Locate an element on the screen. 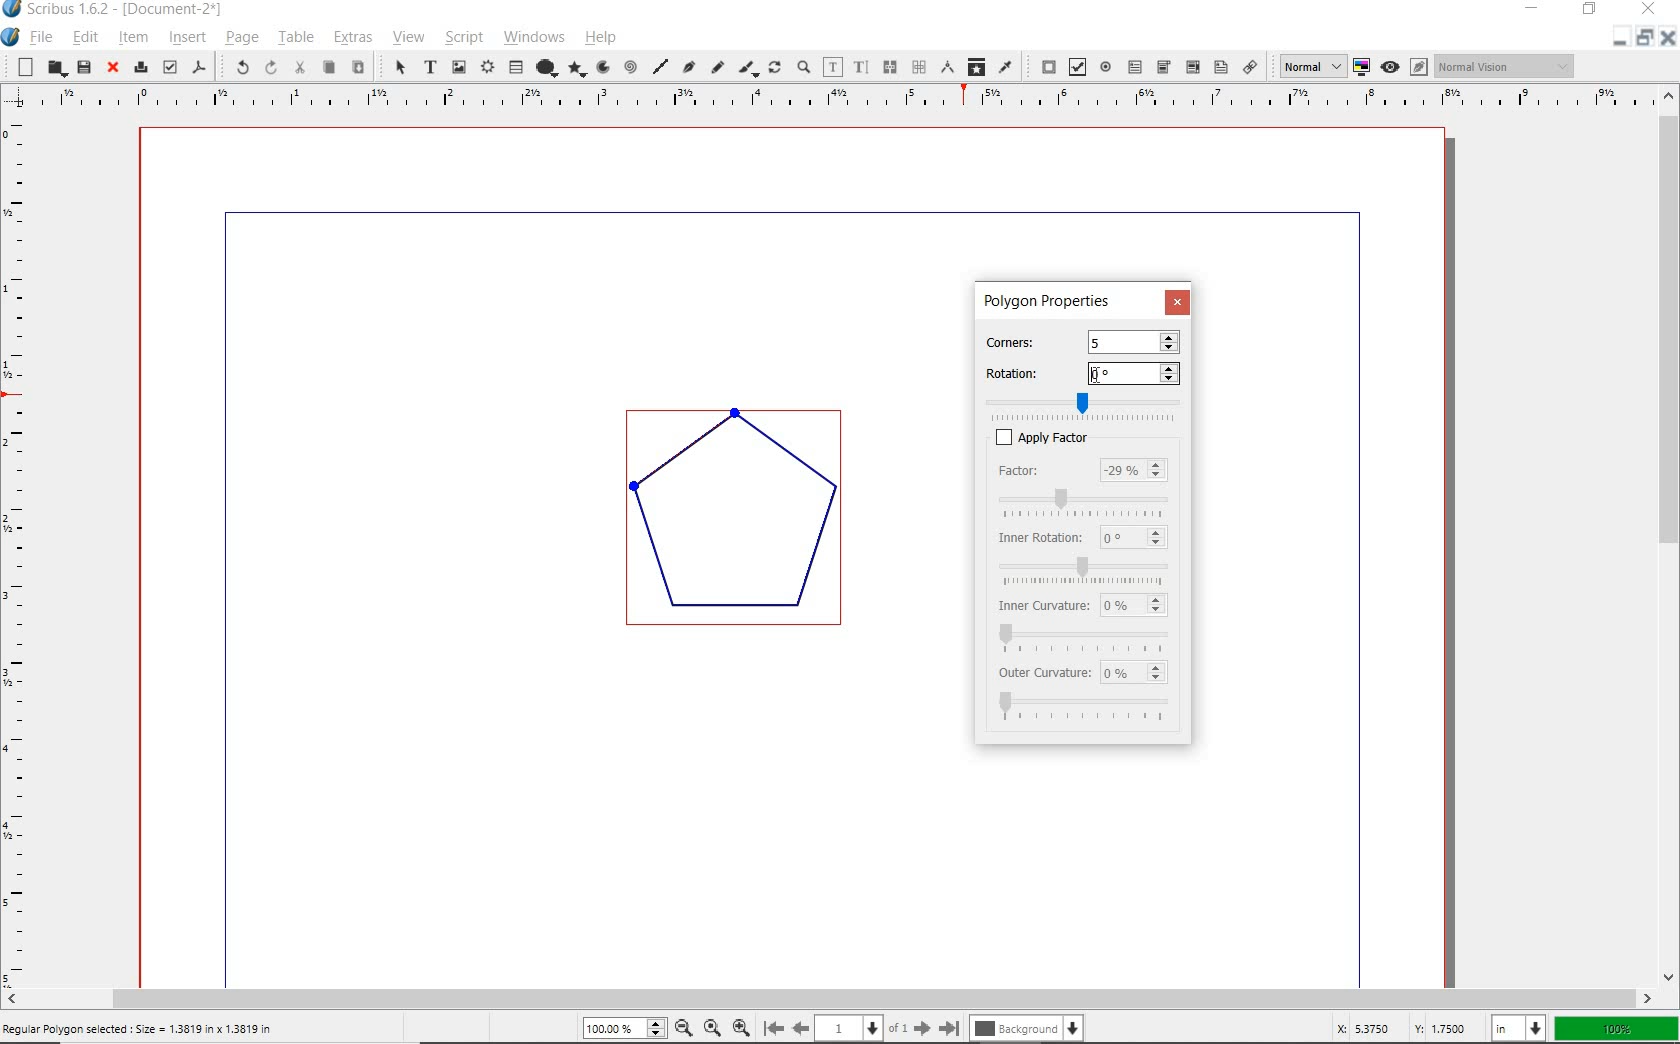 The width and height of the screenshot is (1680, 1044). inner rotation input is located at coordinates (1133, 537).